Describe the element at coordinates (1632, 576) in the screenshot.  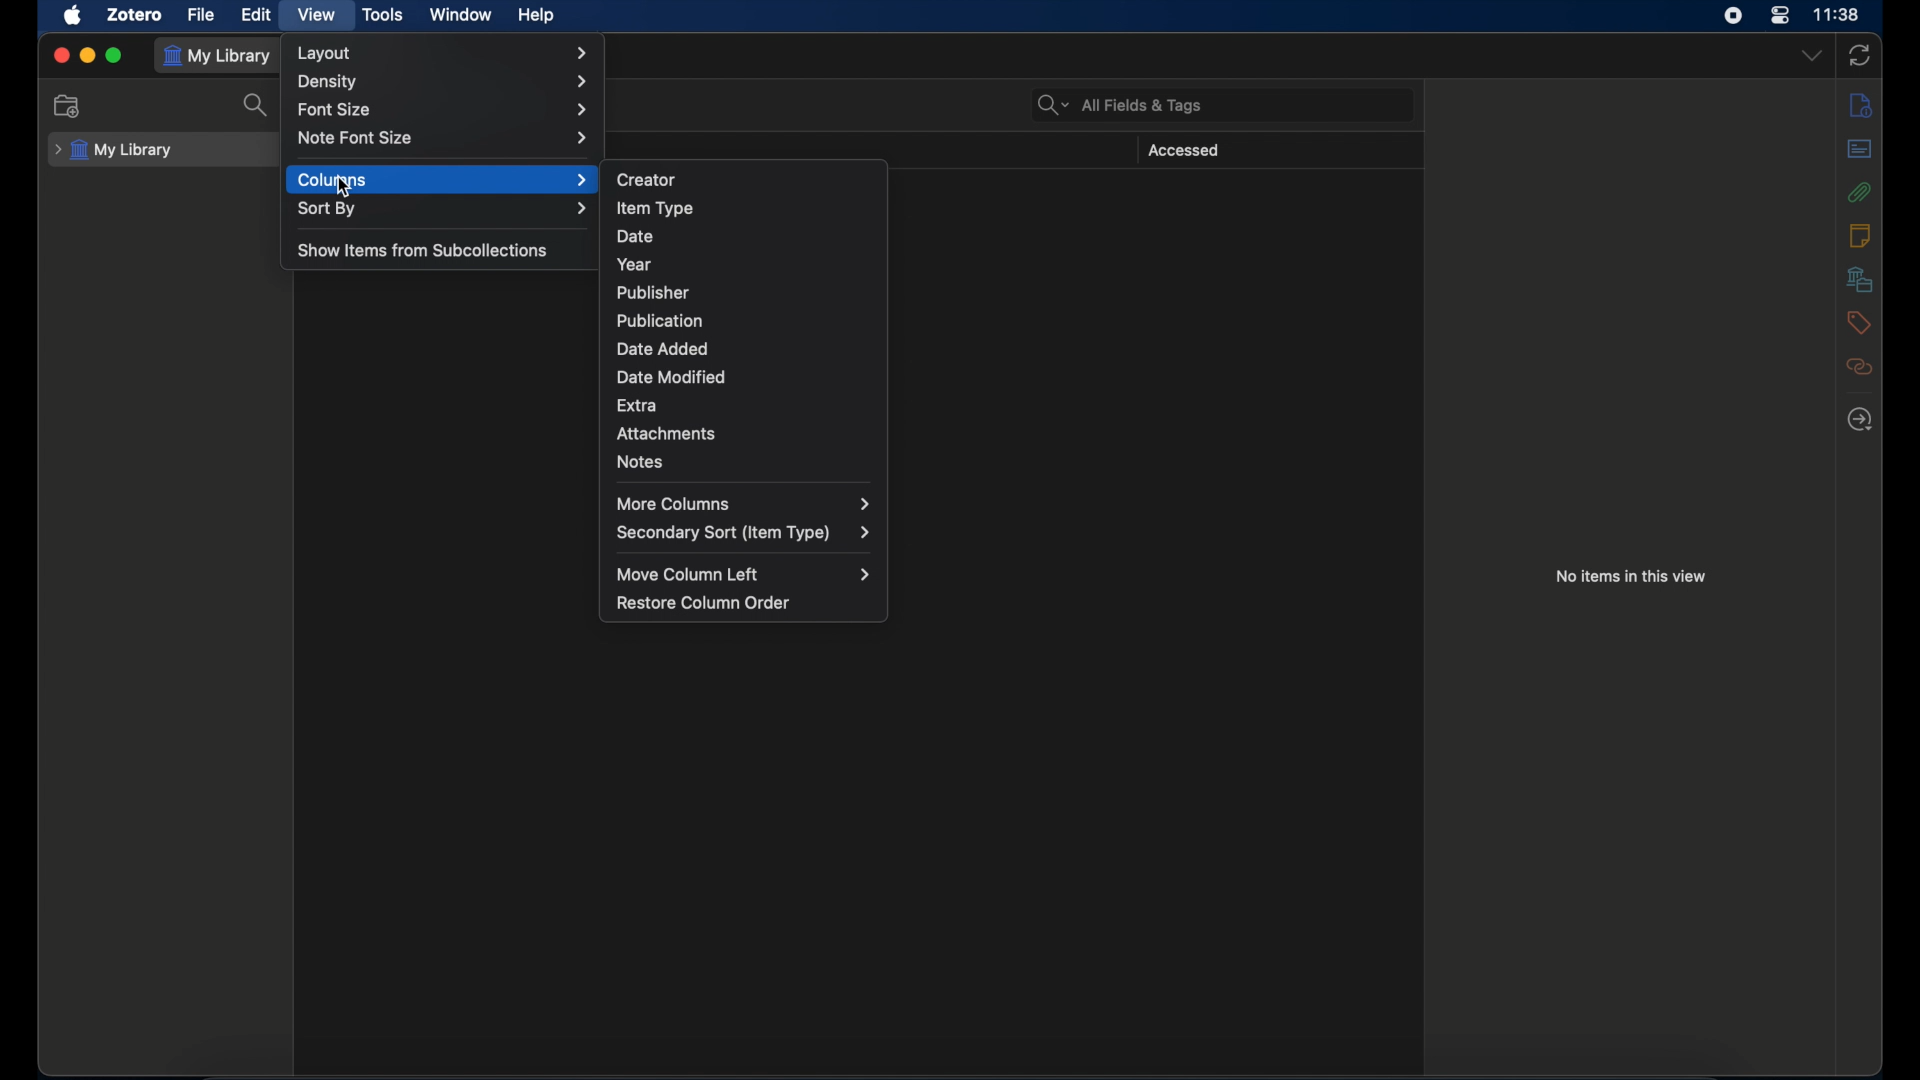
I see `no items in this view` at that location.